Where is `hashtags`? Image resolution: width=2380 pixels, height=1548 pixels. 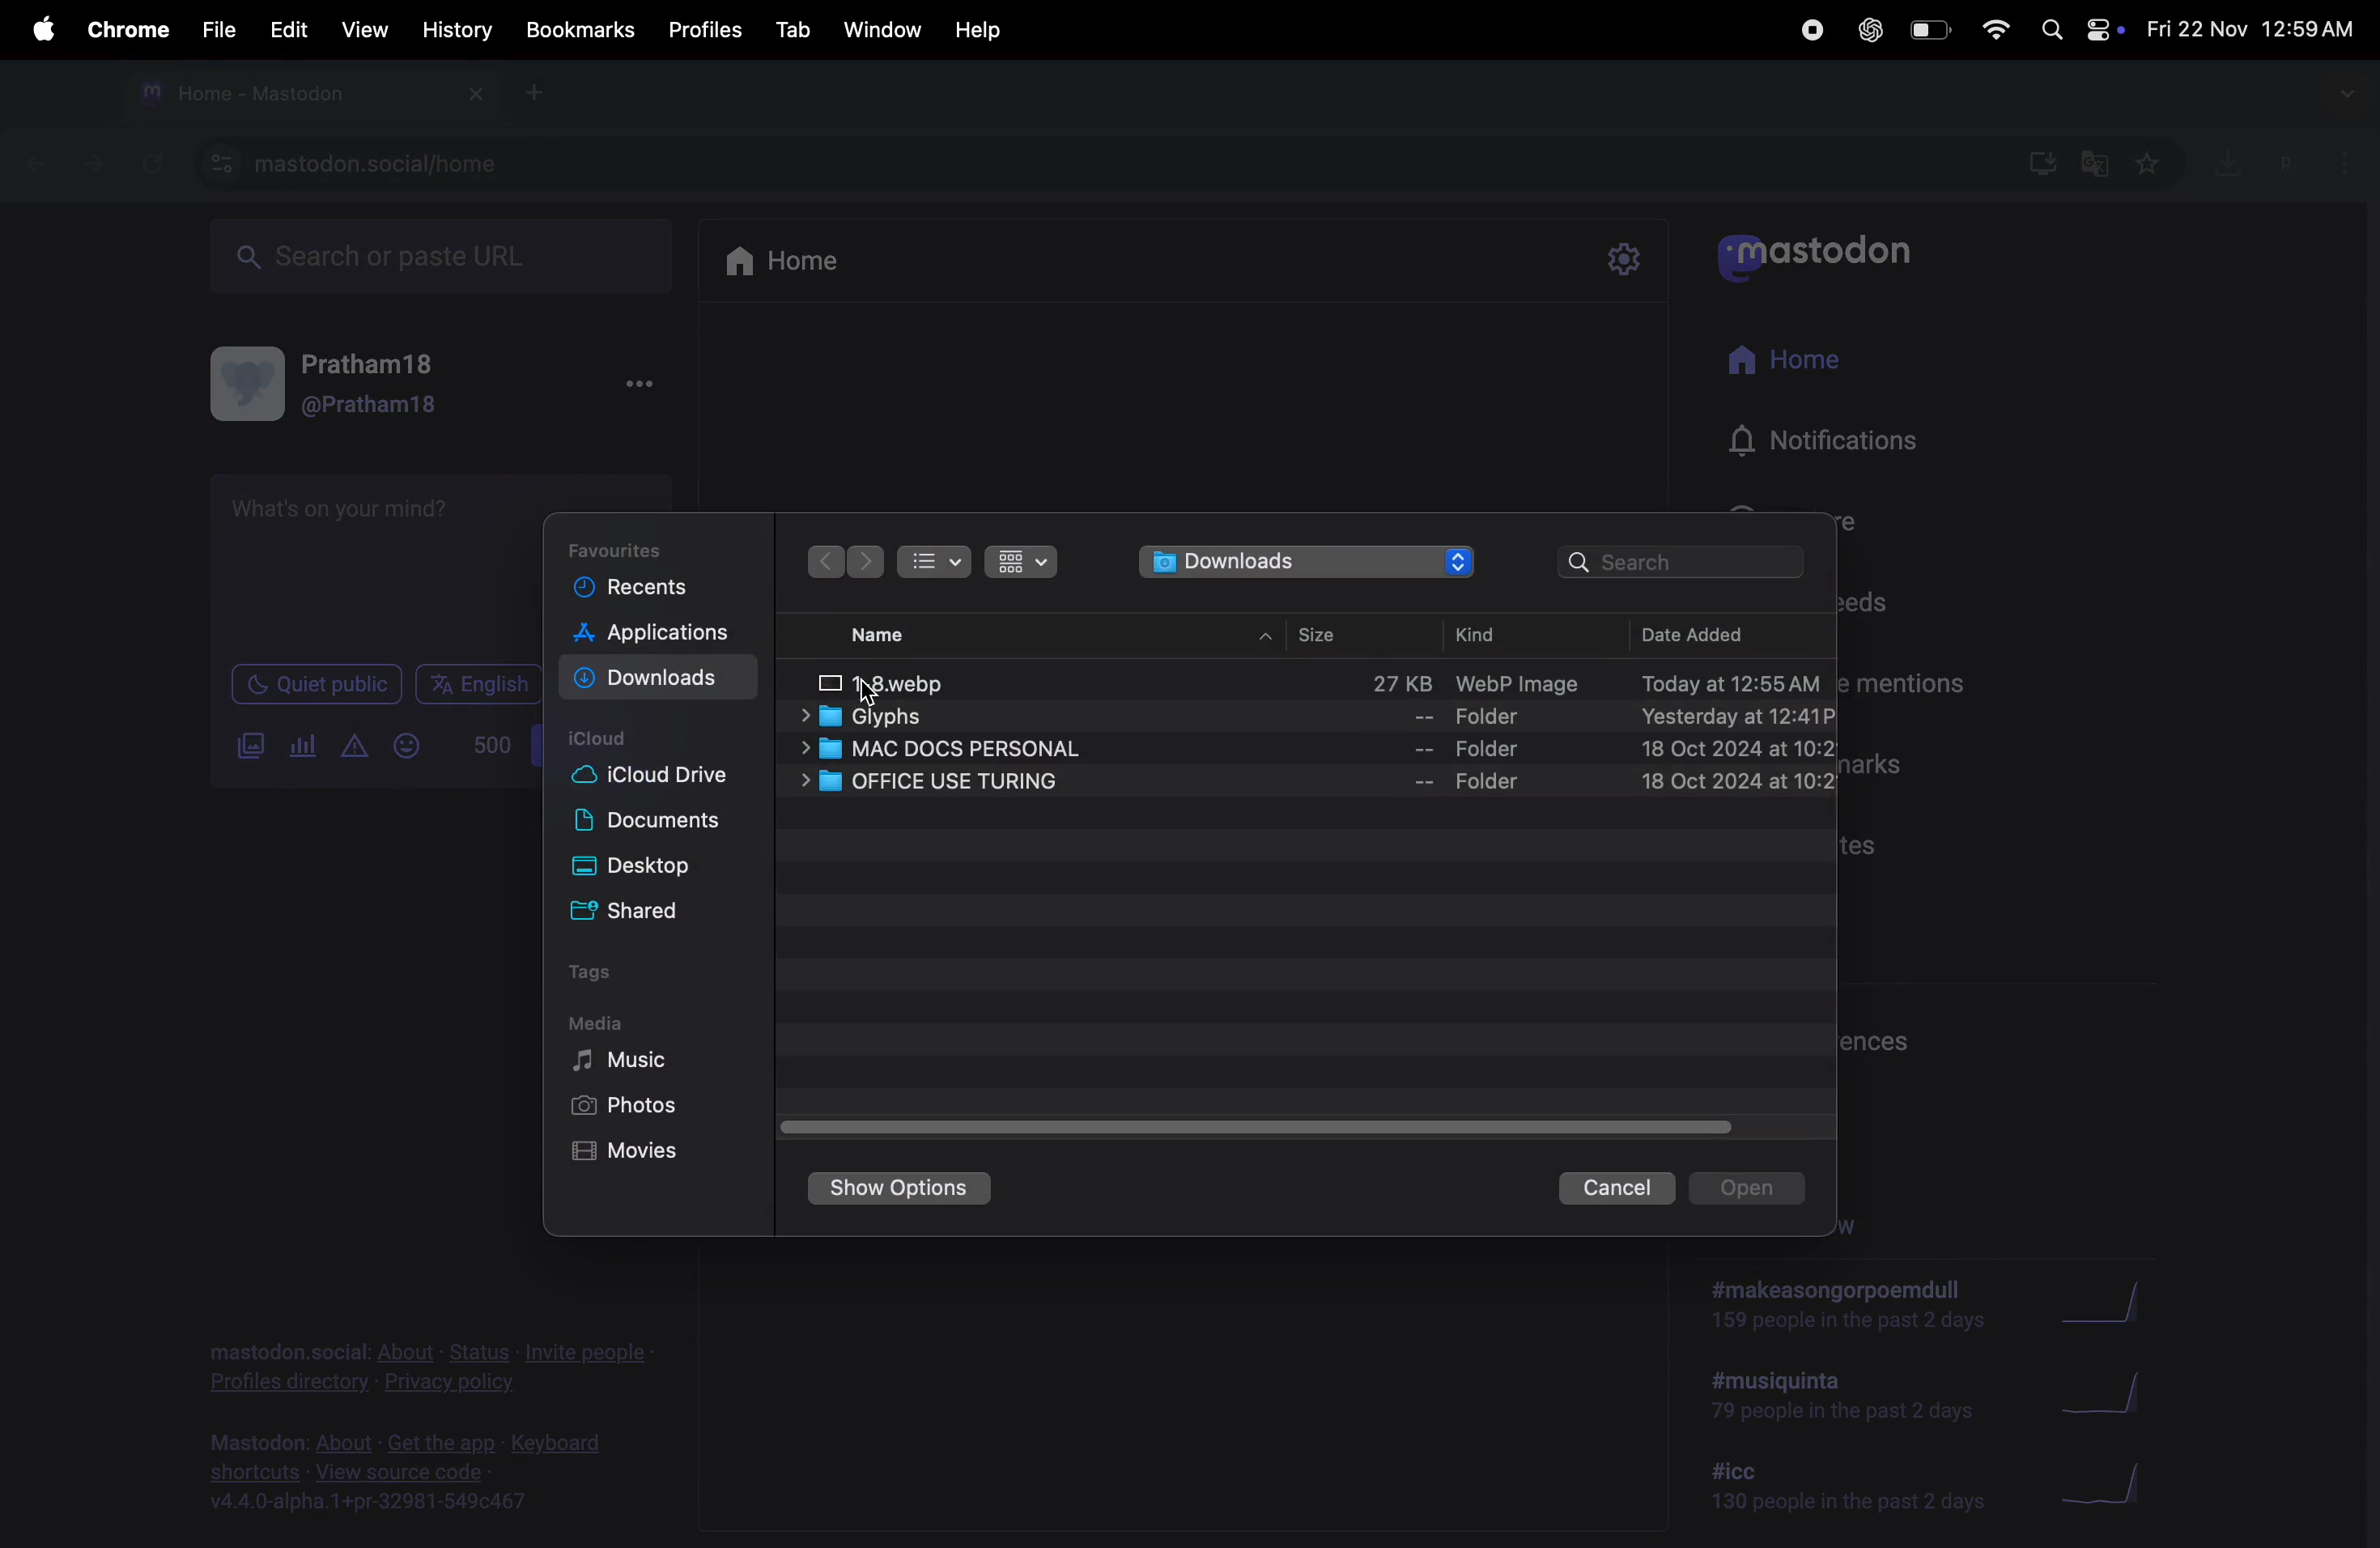
hashtags is located at coordinates (1820, 1488).